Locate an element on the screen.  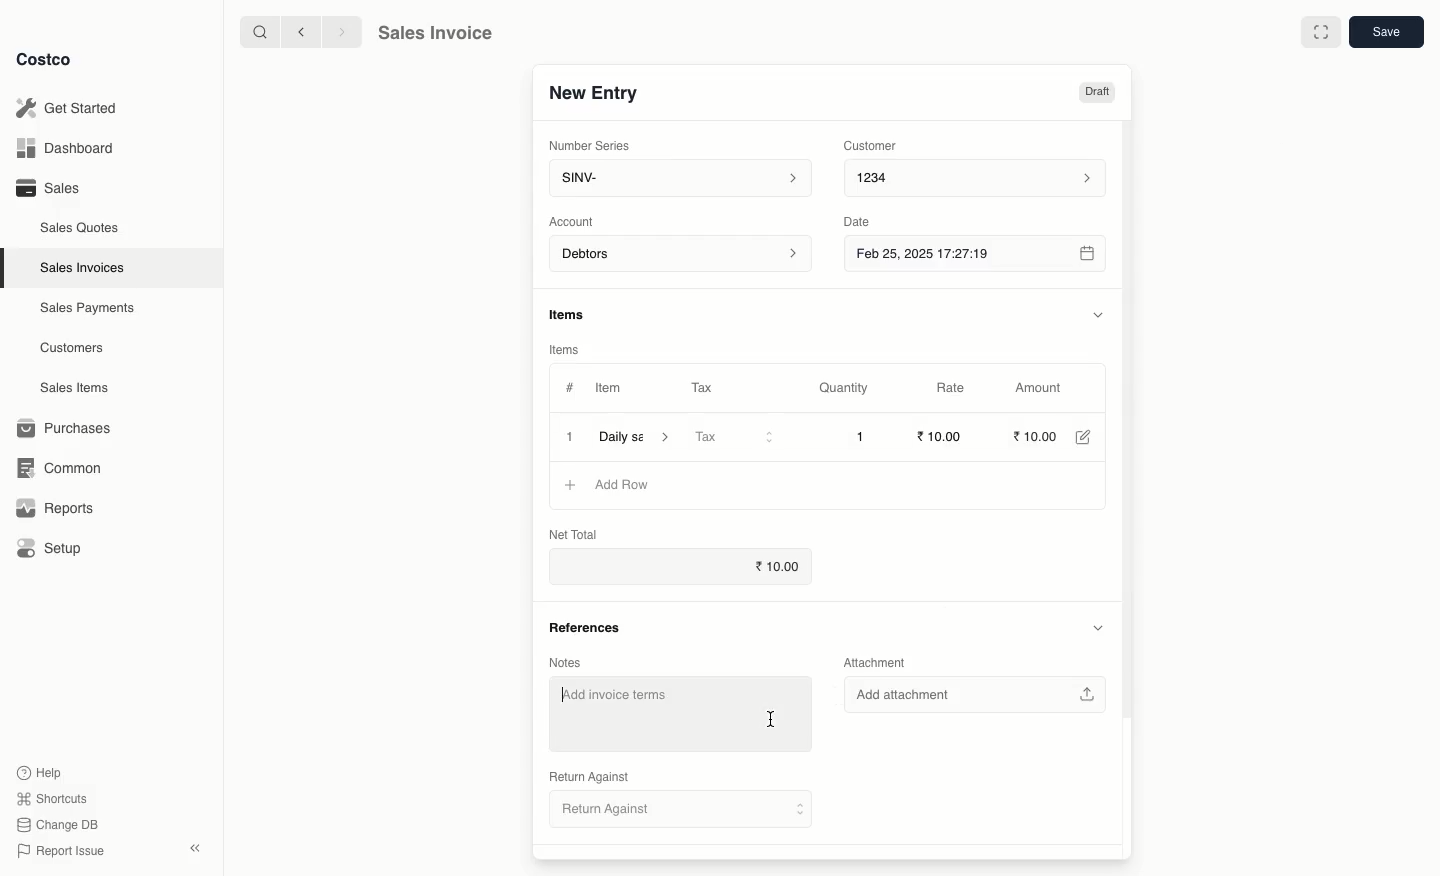
Add is located at coordinates (572, 485).